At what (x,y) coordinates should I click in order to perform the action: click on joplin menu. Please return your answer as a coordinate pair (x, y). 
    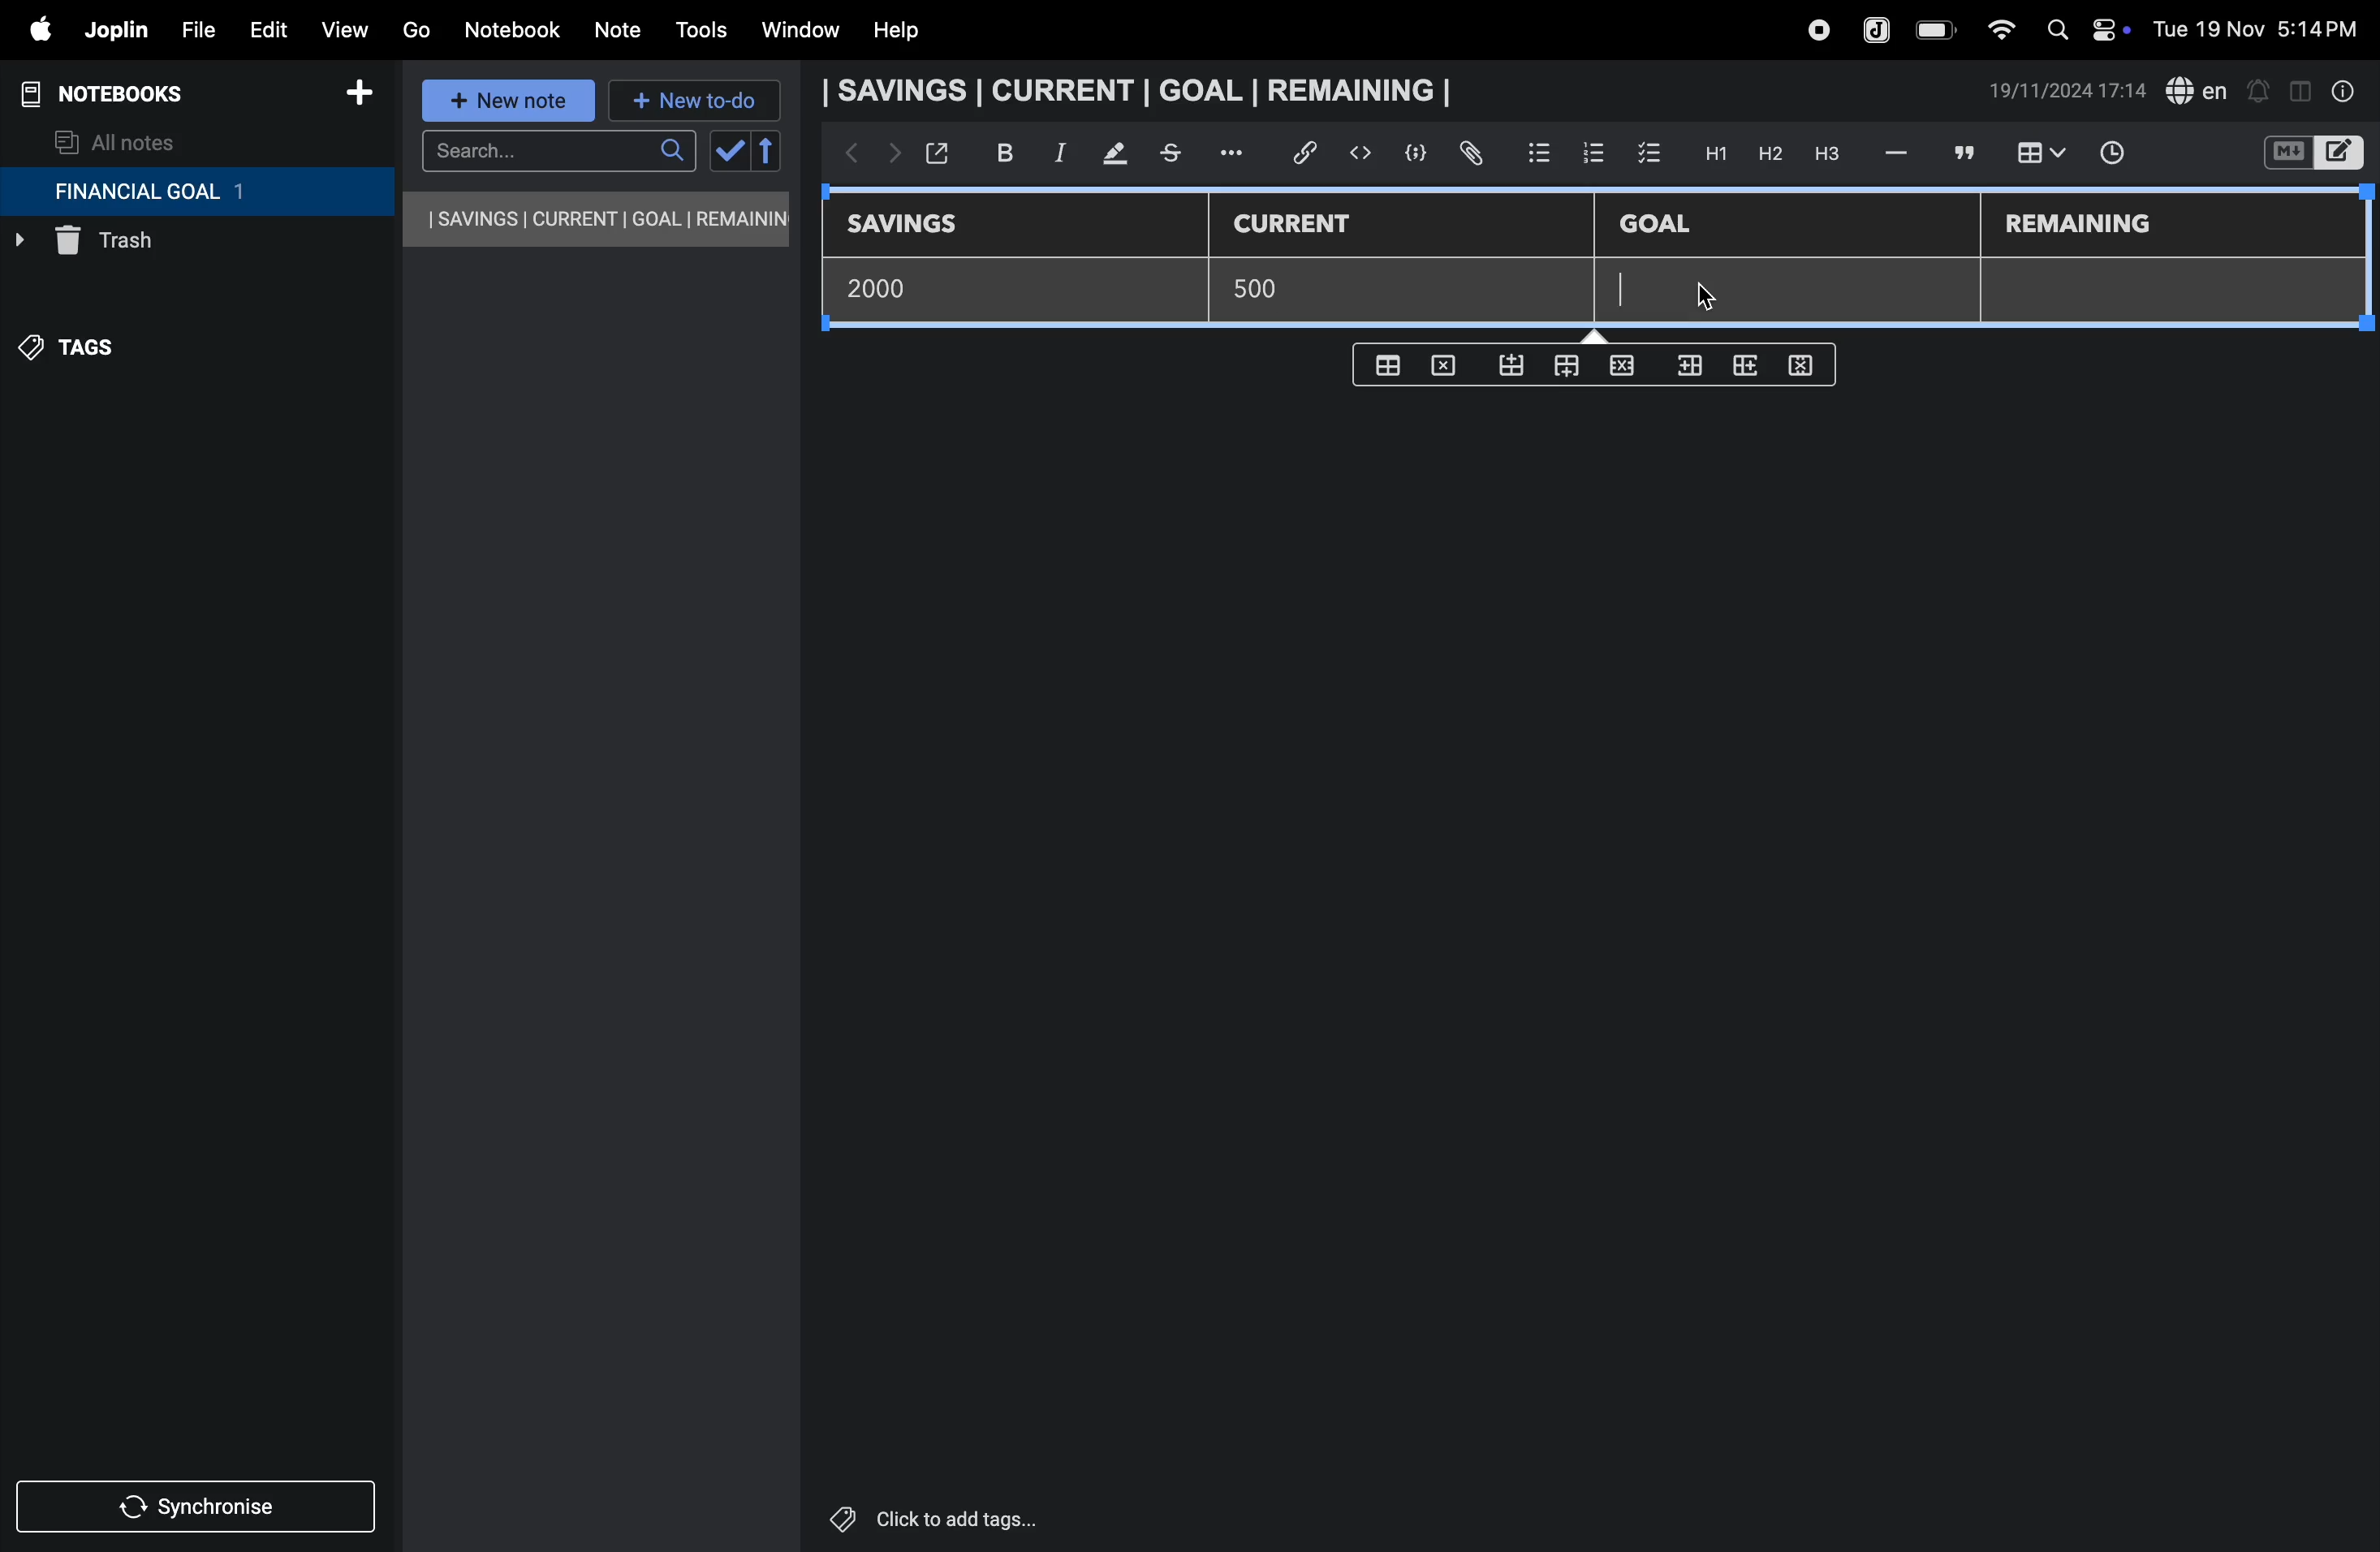
    Looking at the image, I should click on (112, 30).